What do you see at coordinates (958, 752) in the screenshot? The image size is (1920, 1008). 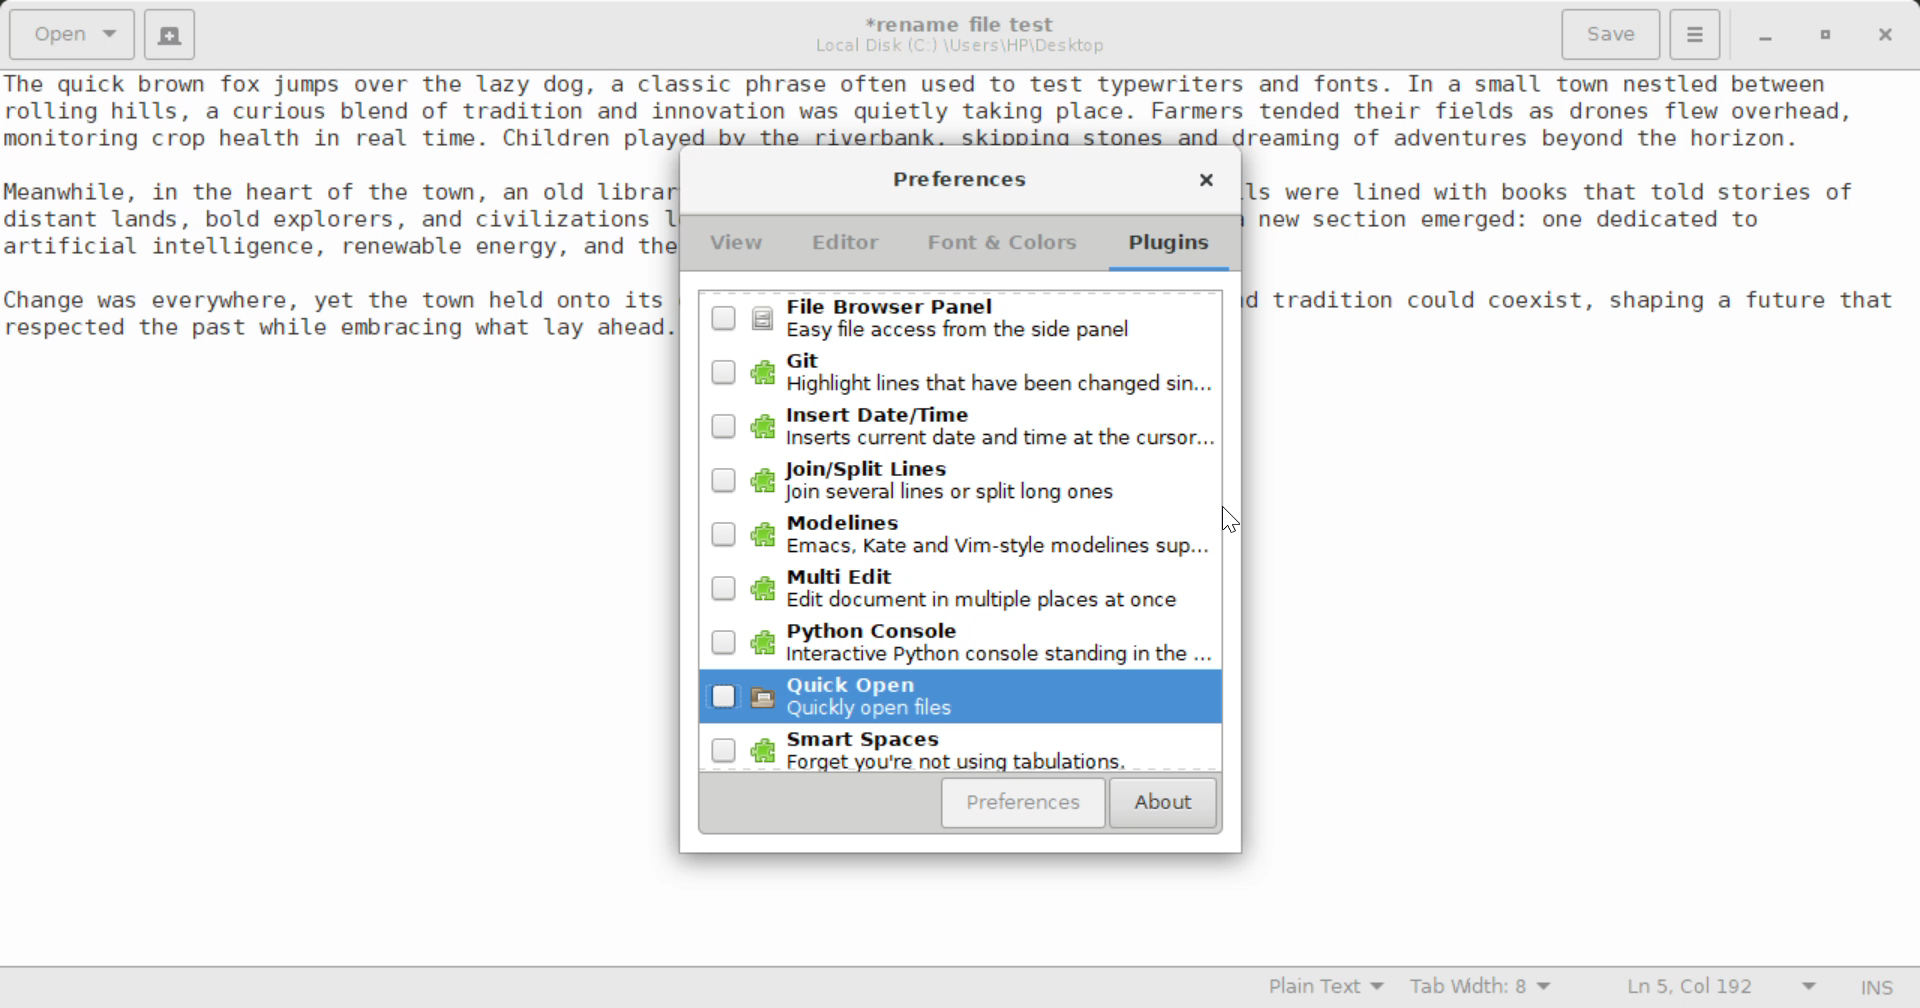 I see `Unselected Smart Spaces` at bounding box center [958, 752].